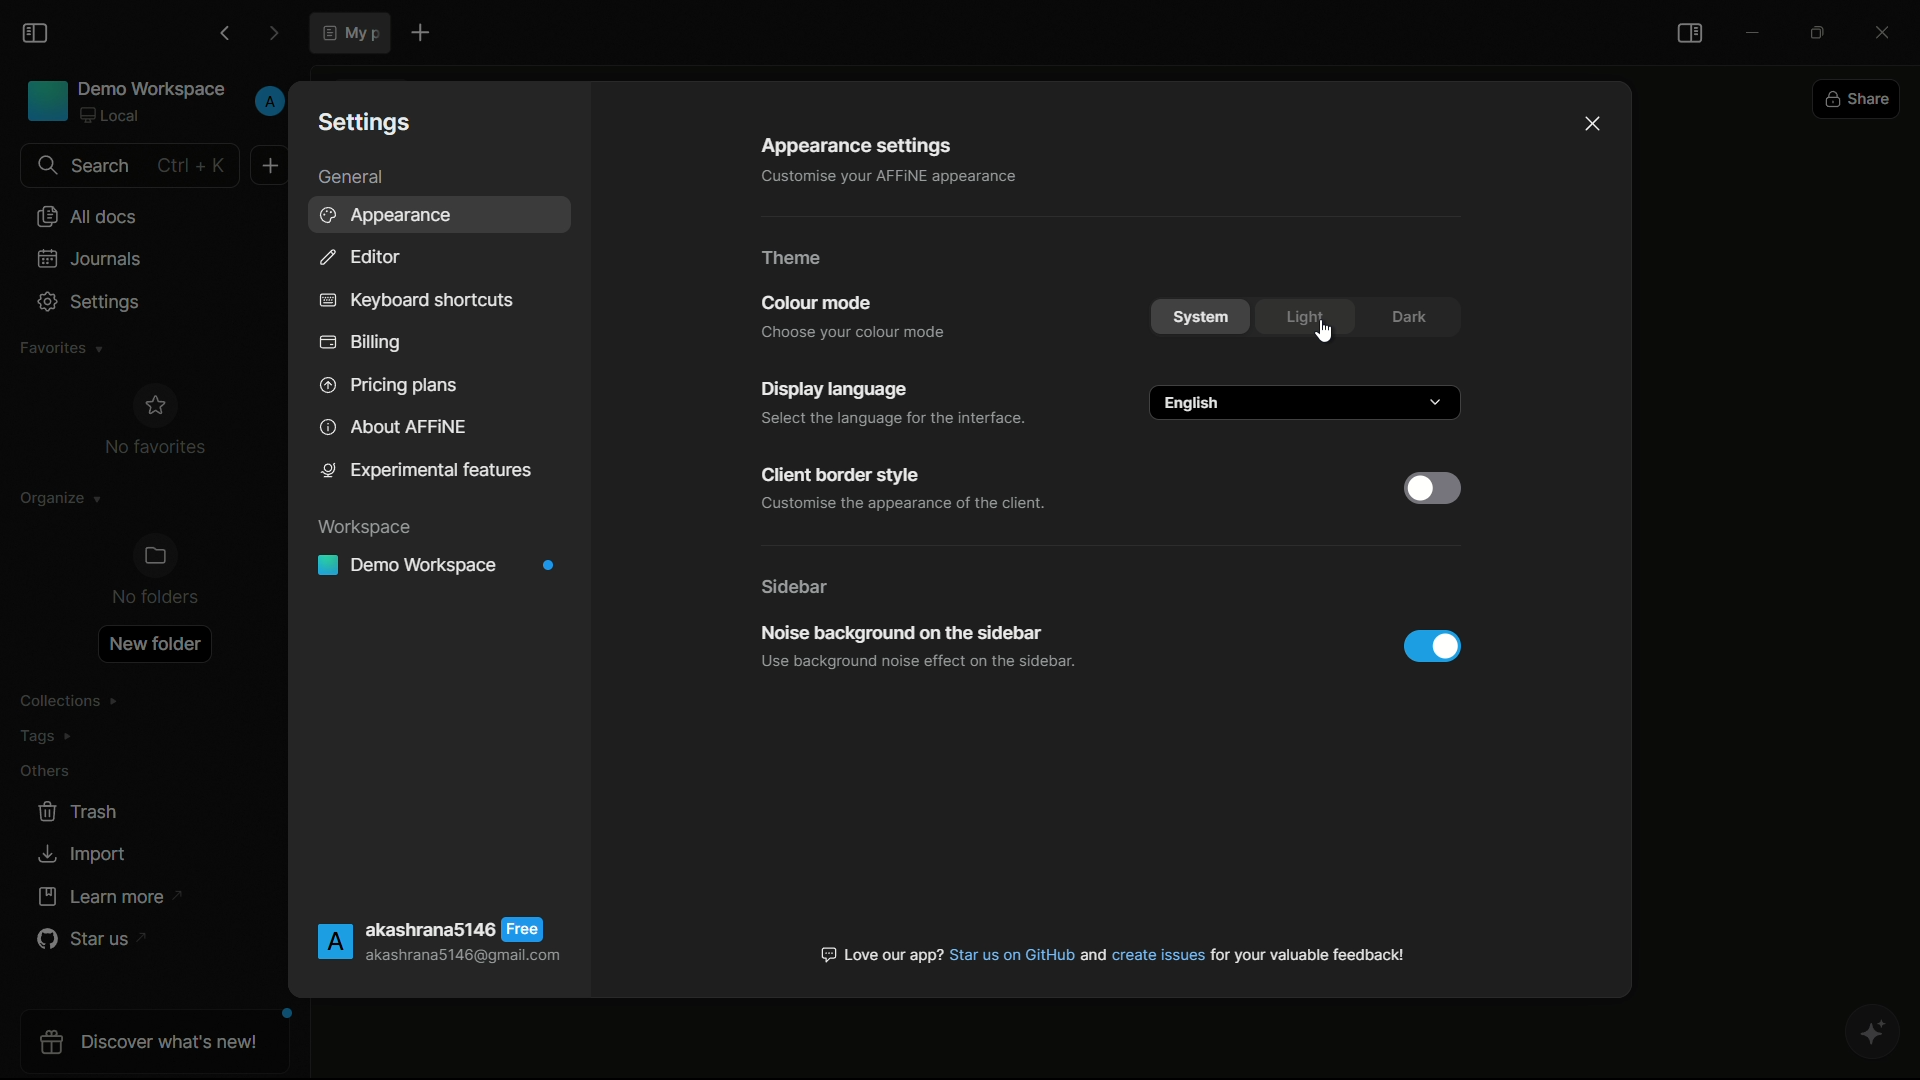  I want to click on about affine, so click(394, 428).